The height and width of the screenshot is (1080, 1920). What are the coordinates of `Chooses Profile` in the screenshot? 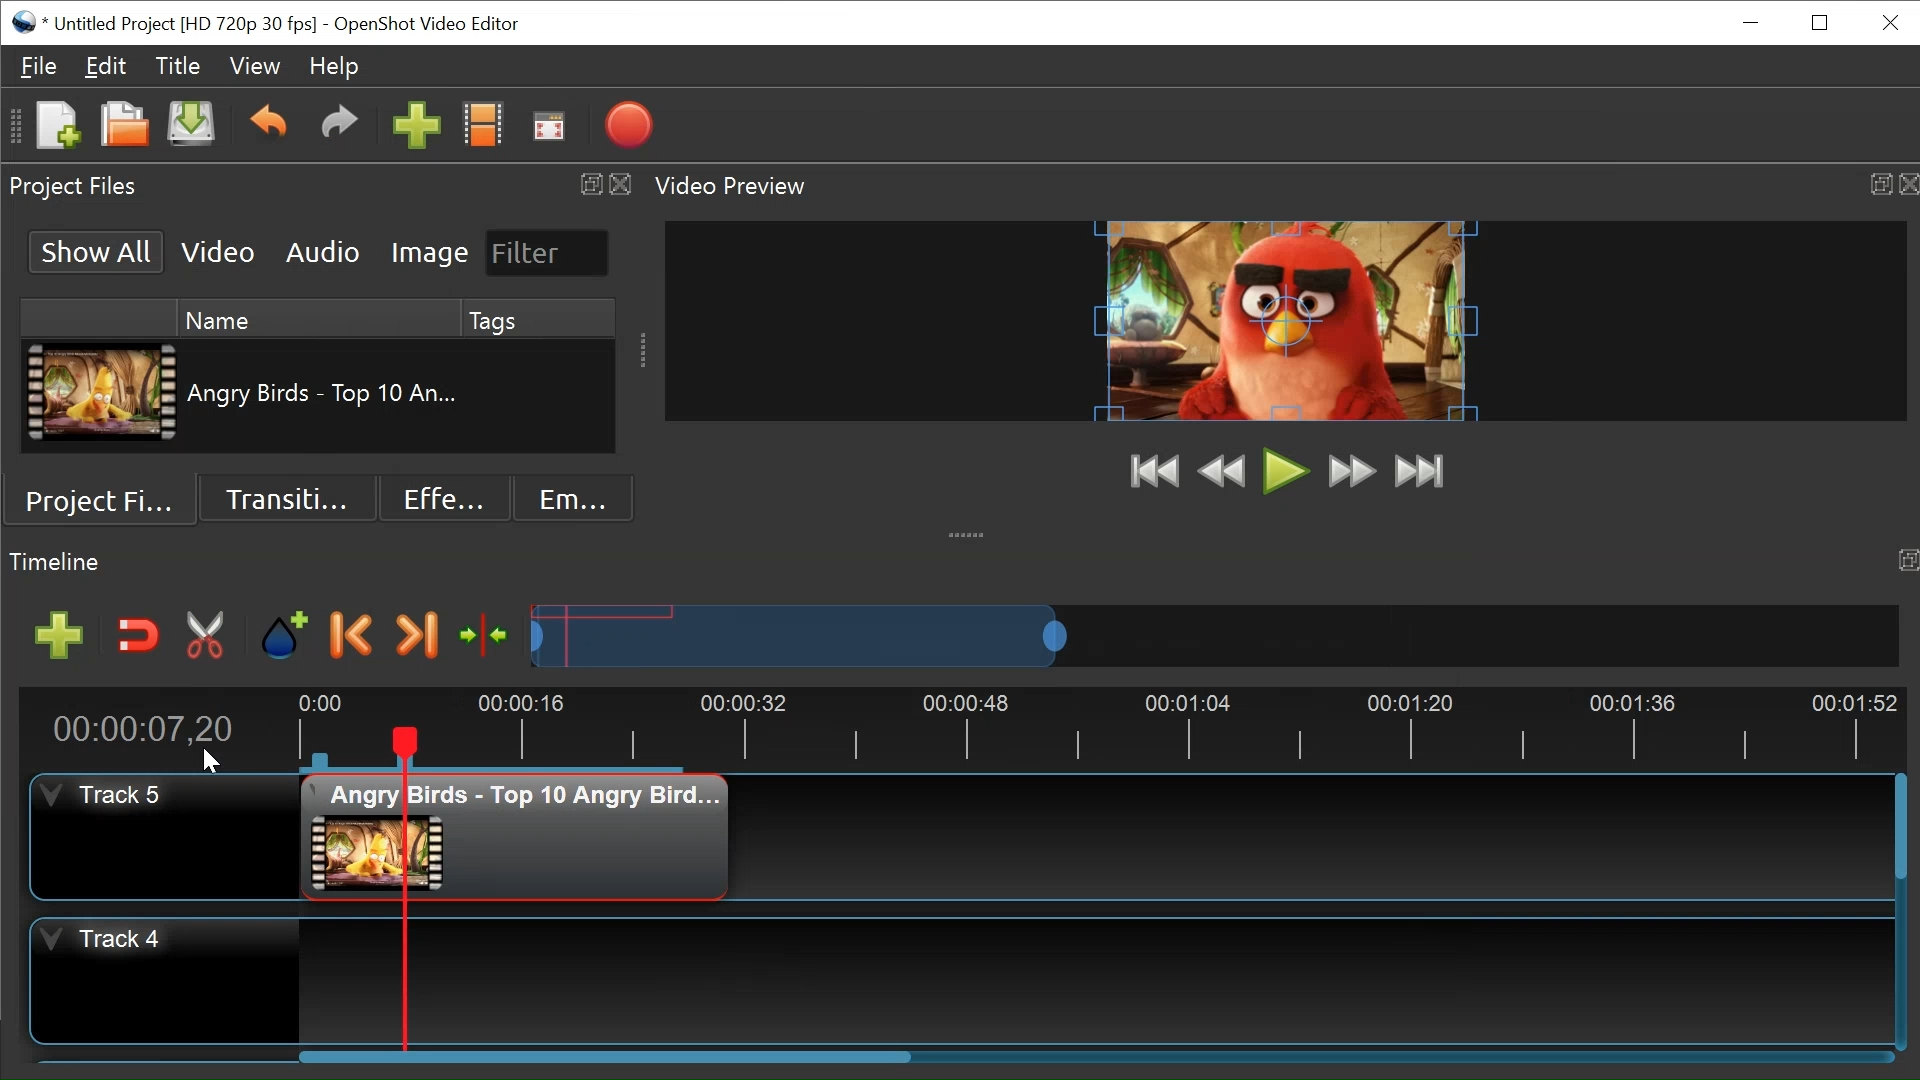 It's located at (484, 128).